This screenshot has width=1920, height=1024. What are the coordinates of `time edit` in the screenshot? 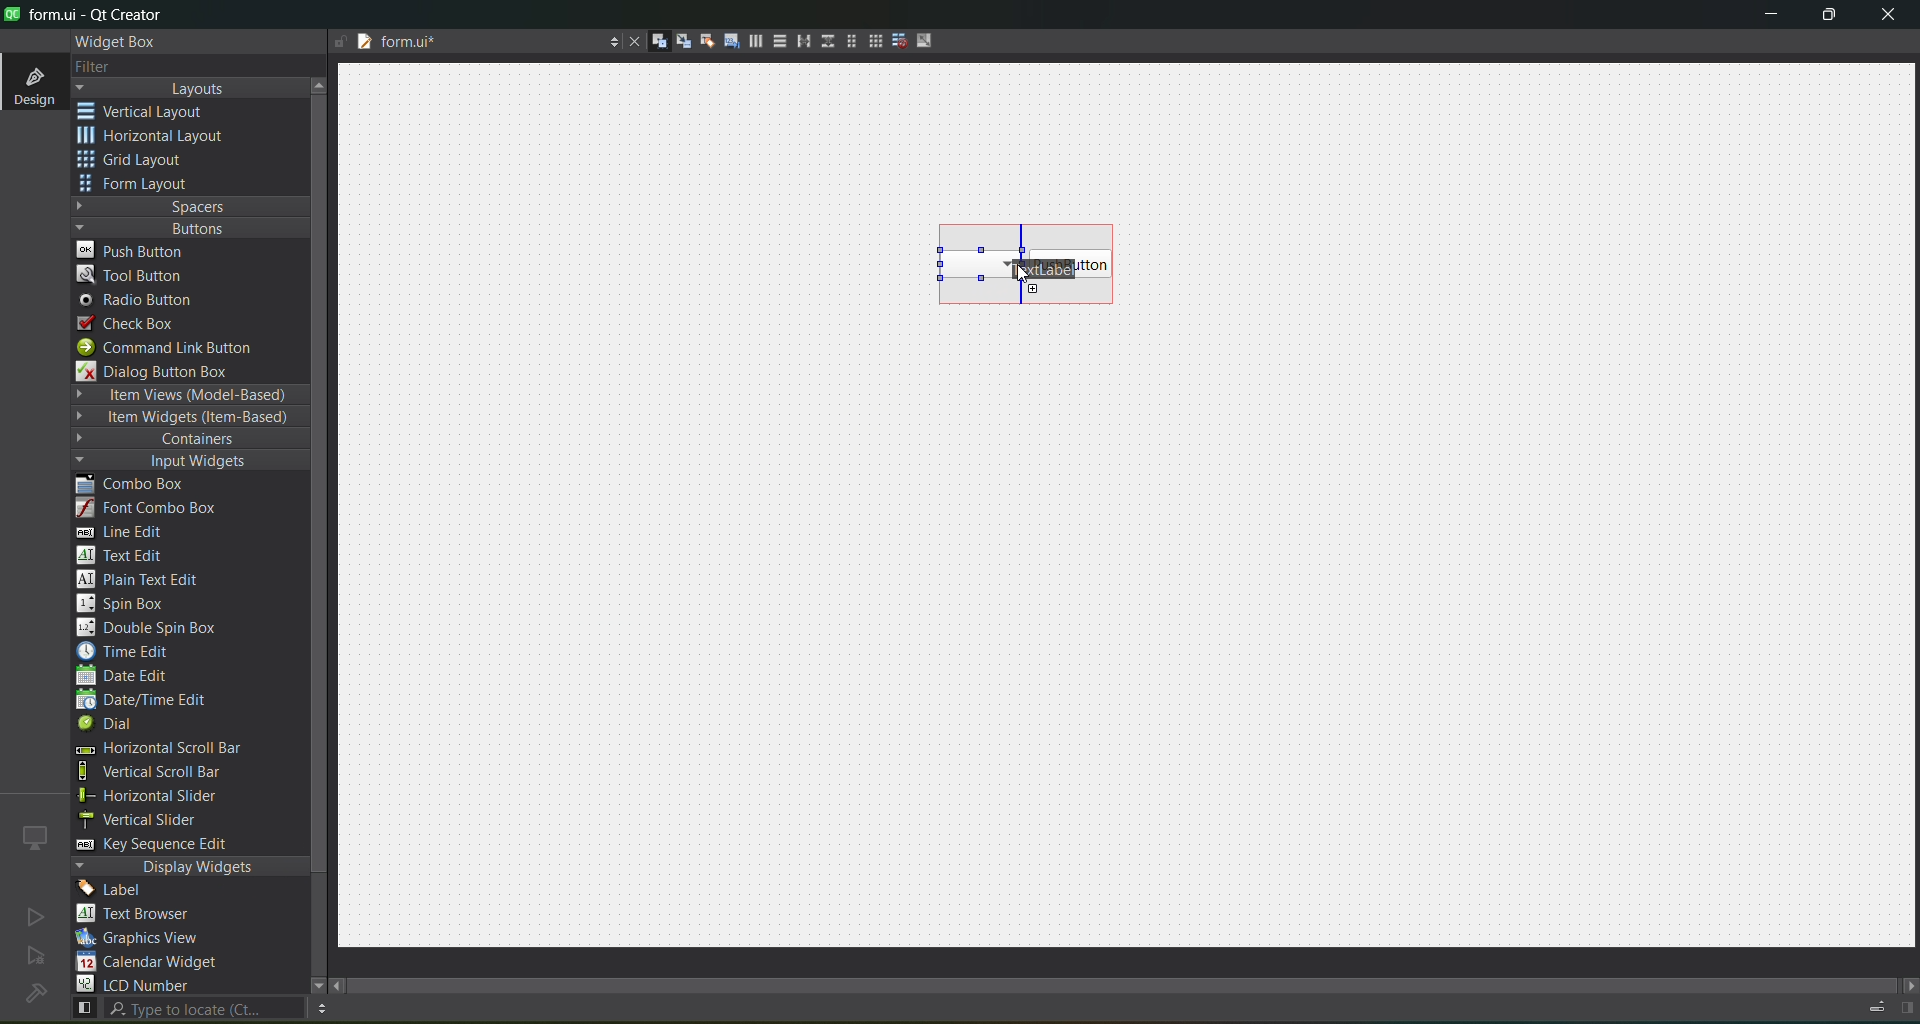 It's located at (130, 651).